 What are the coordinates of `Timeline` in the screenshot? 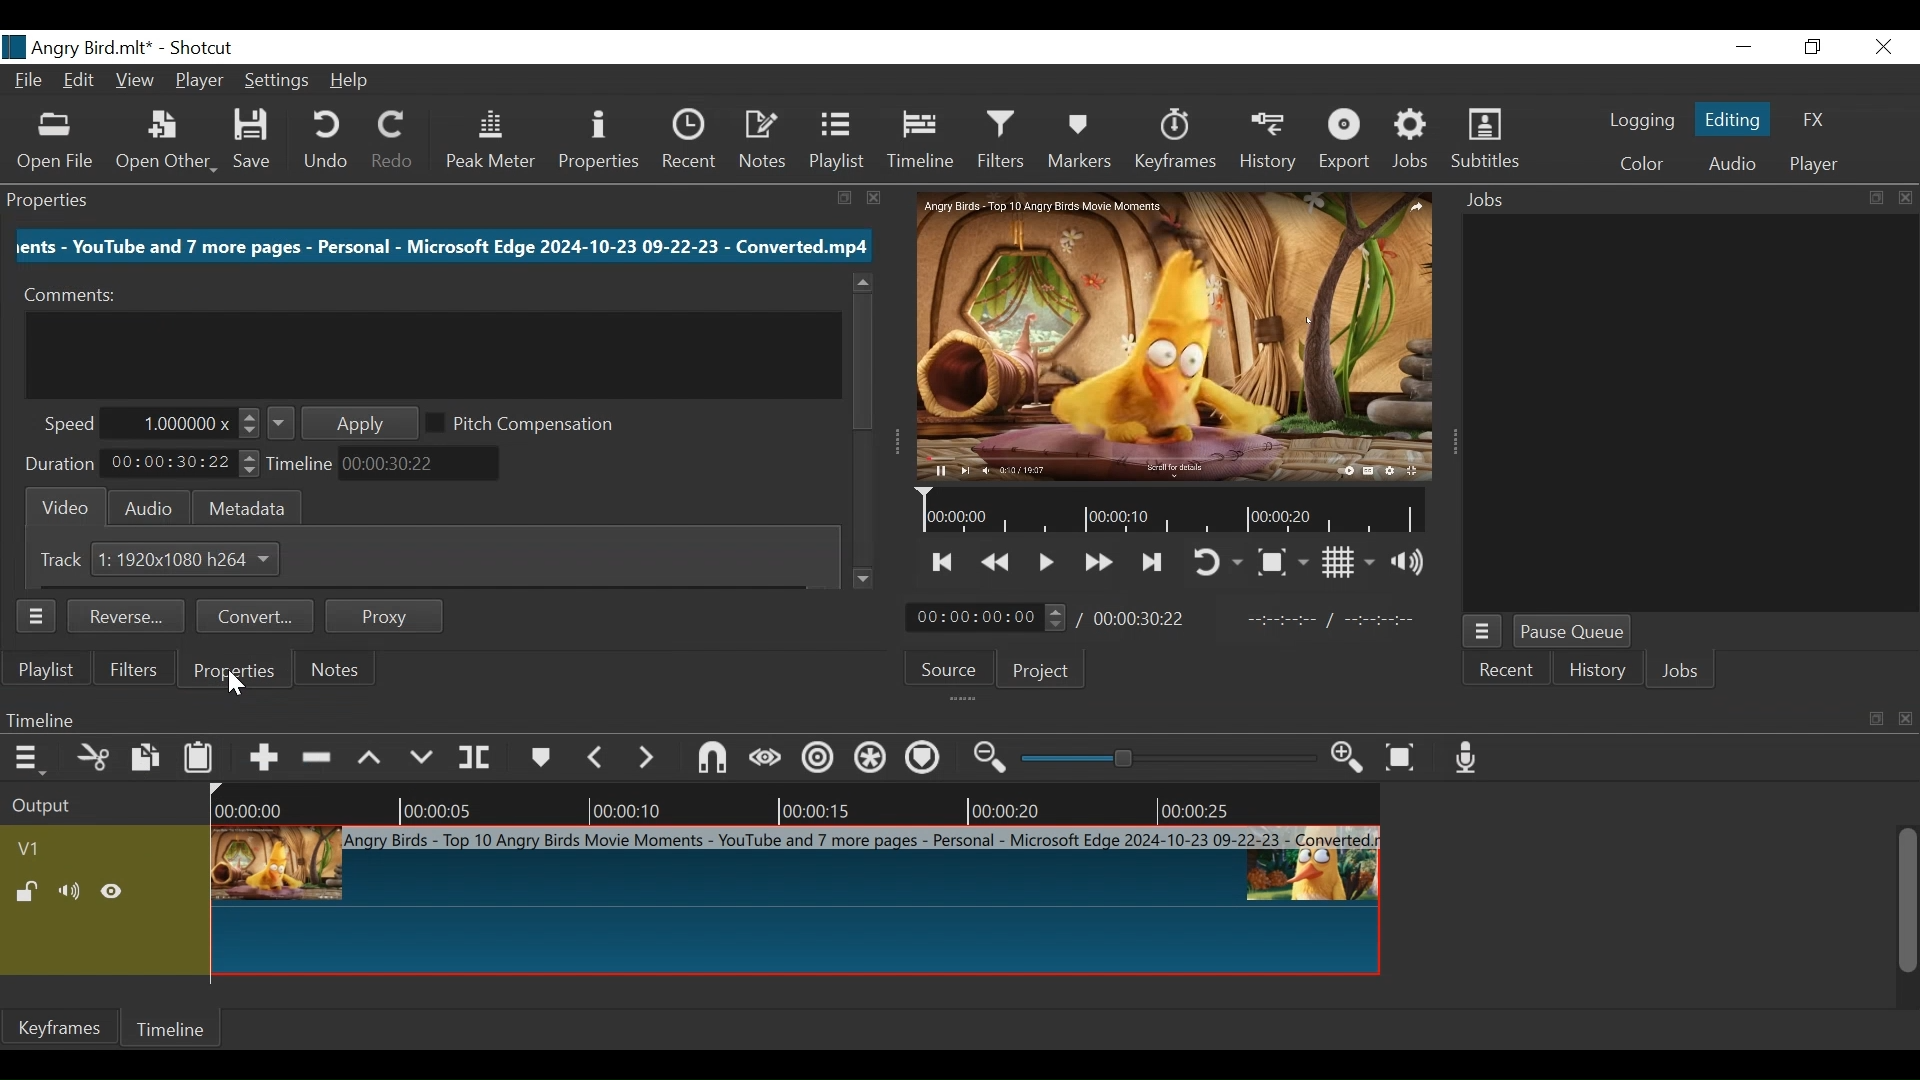 It's located at (302, 465).